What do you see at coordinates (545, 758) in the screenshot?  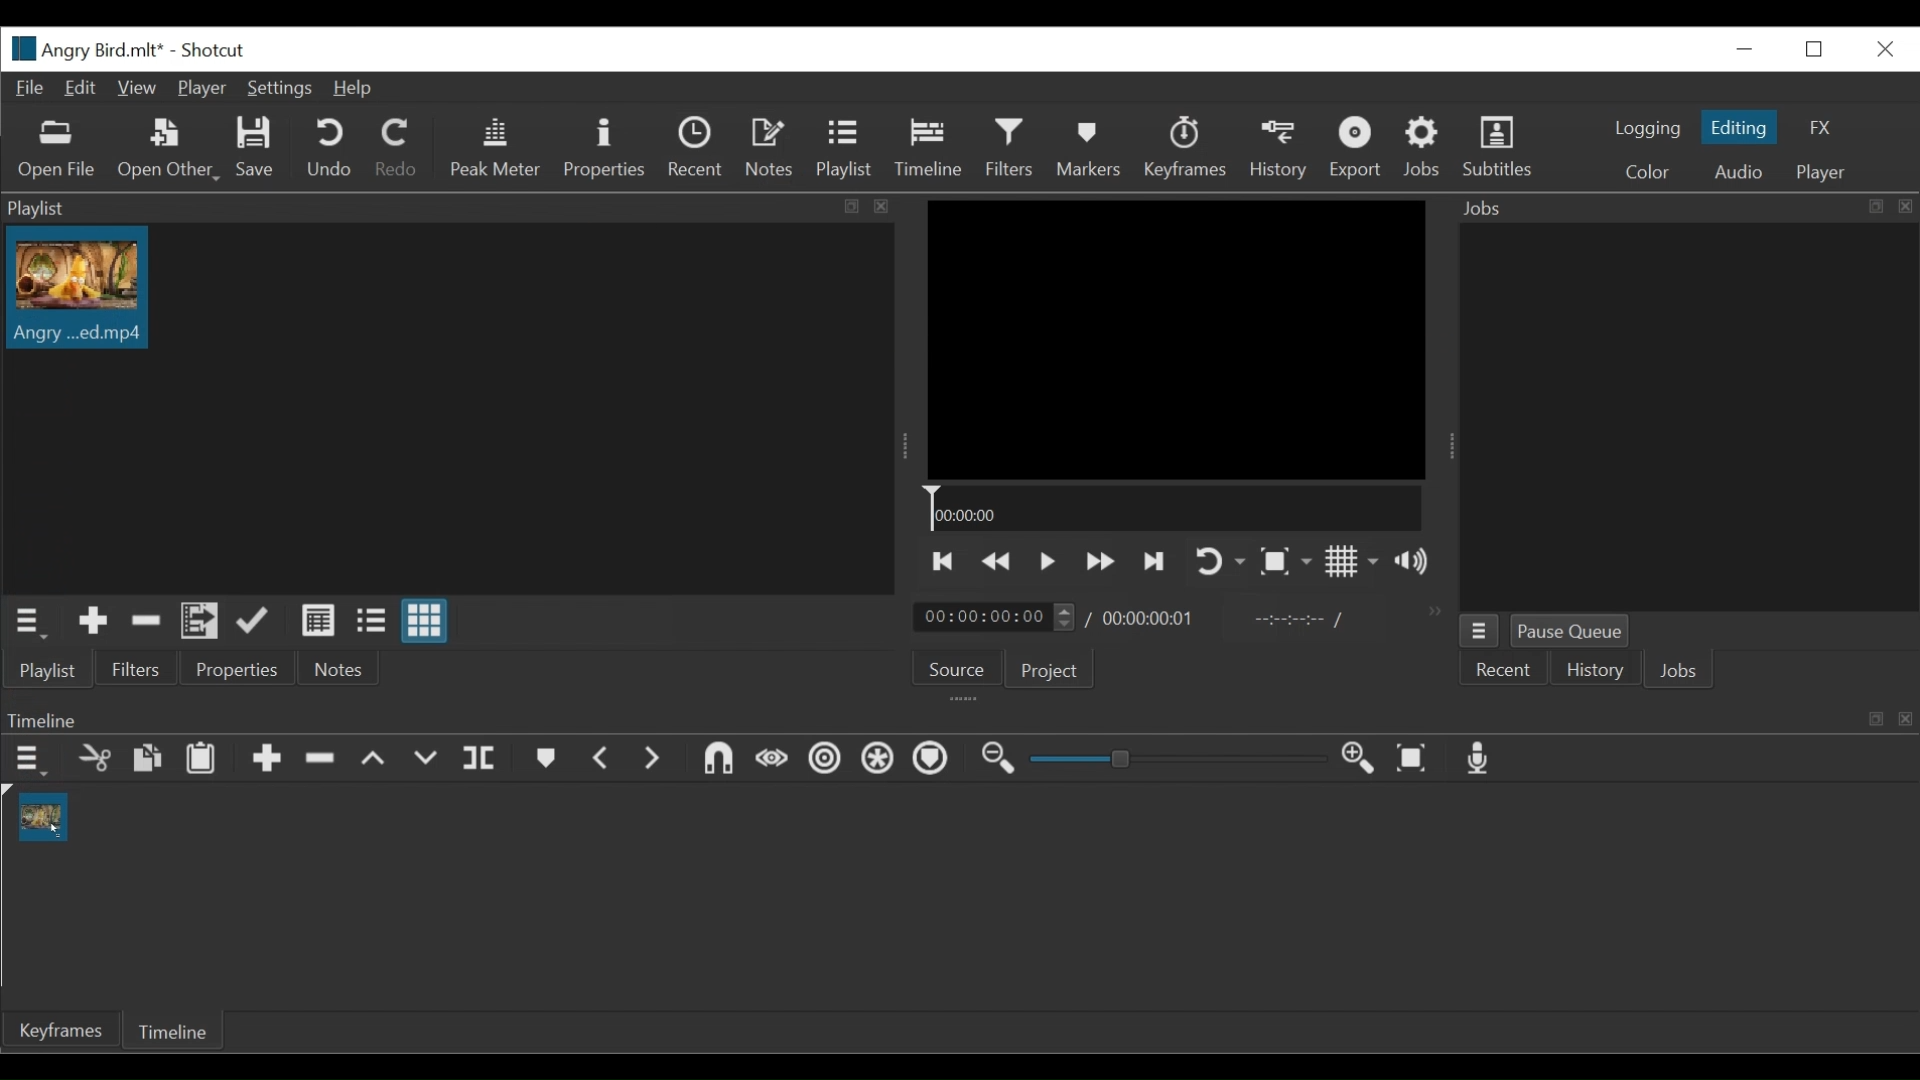 I see `Markers` at bounding box center [545, 758].